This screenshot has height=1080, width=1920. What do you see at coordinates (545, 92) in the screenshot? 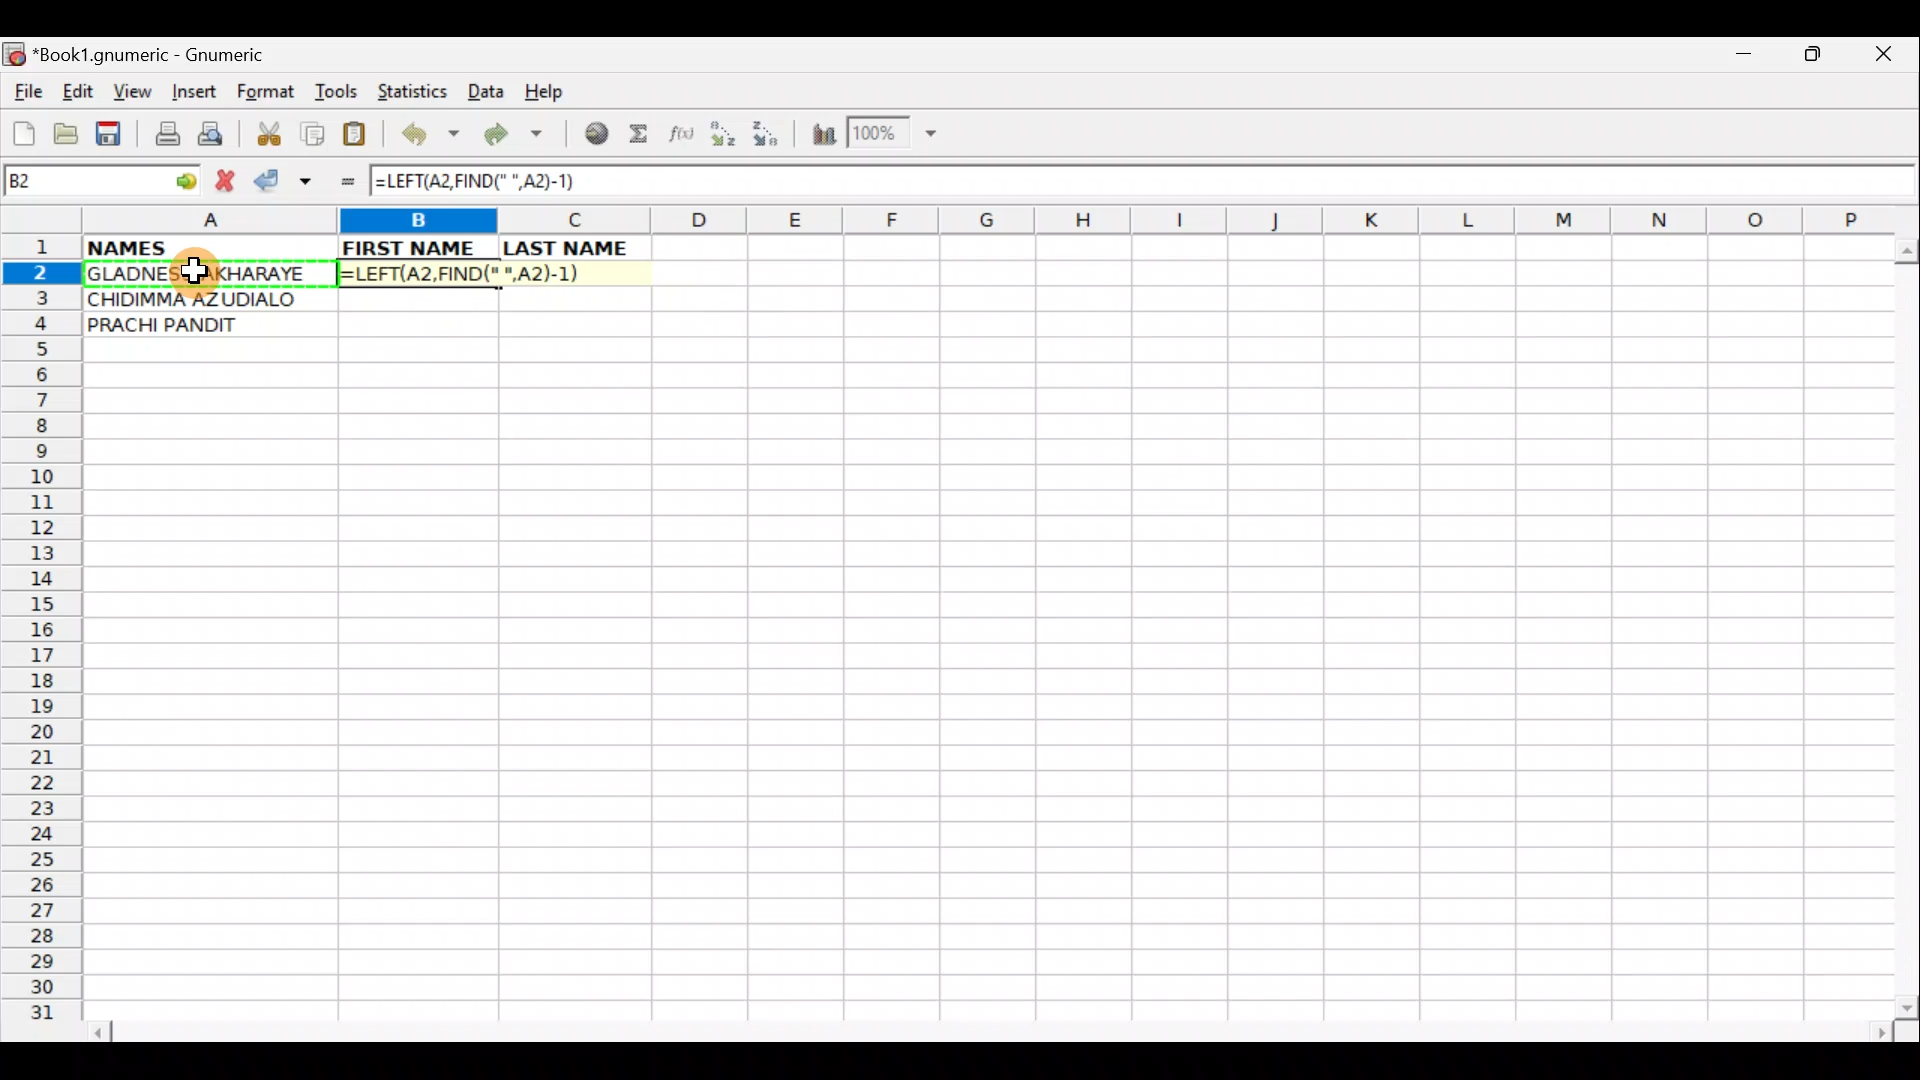
I see `Help` at bounding box center [545, 92].